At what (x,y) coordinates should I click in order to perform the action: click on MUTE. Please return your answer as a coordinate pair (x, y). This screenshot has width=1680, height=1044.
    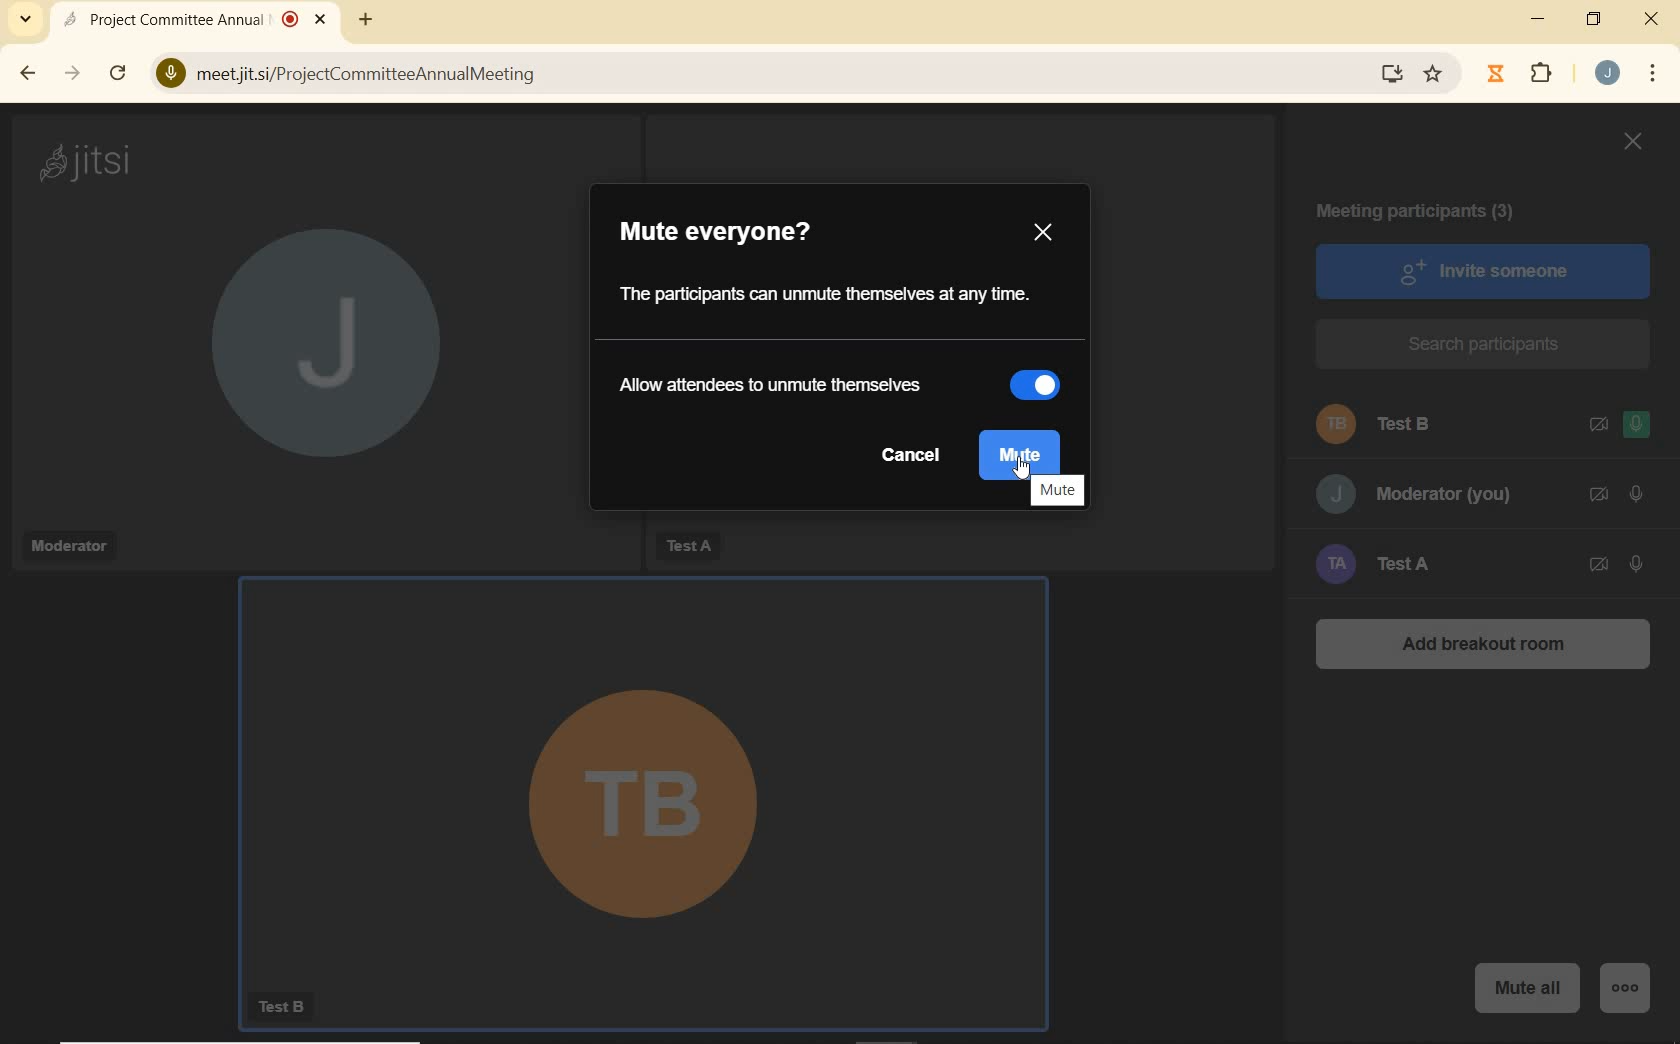
    Looking at the image, I should click on (1060, 490).